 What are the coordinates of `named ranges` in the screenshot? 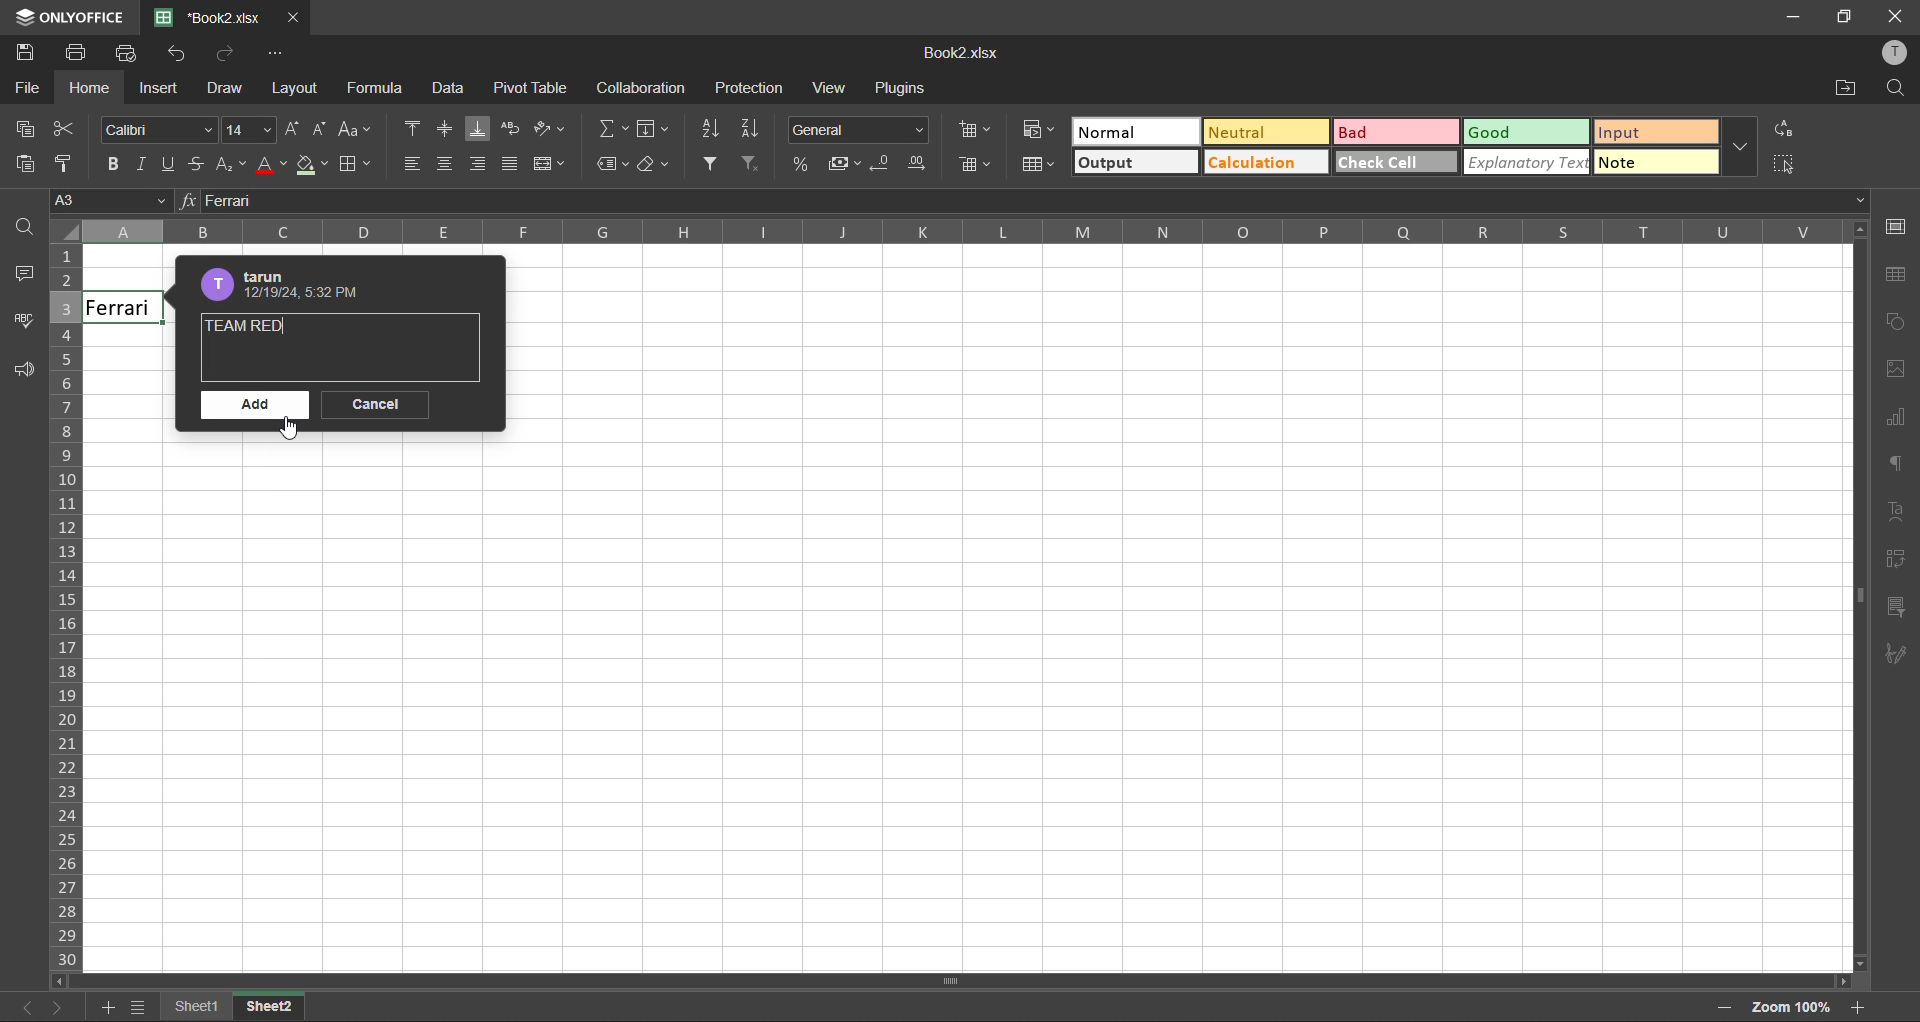 It's located at (613, 161).